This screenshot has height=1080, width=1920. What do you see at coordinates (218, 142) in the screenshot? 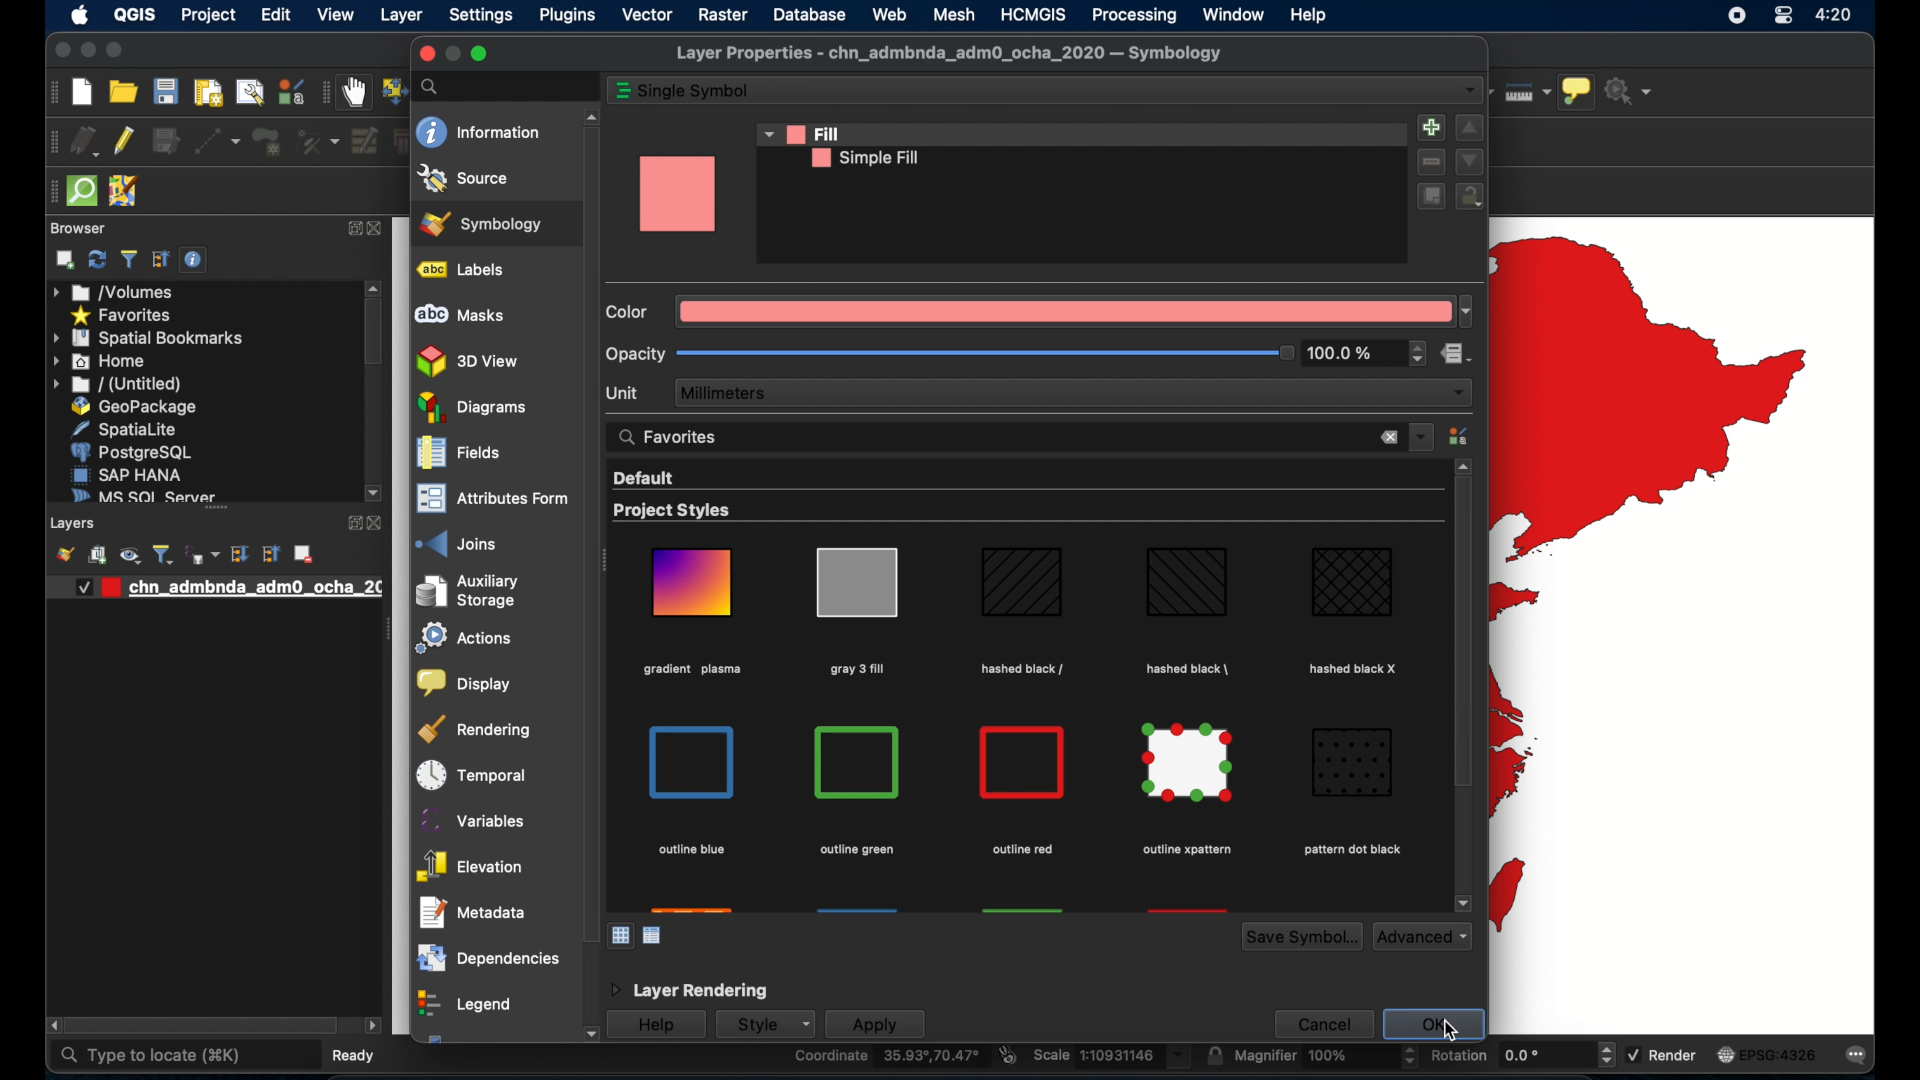
I see `digitize with segment` at bounding box center [218, 142].